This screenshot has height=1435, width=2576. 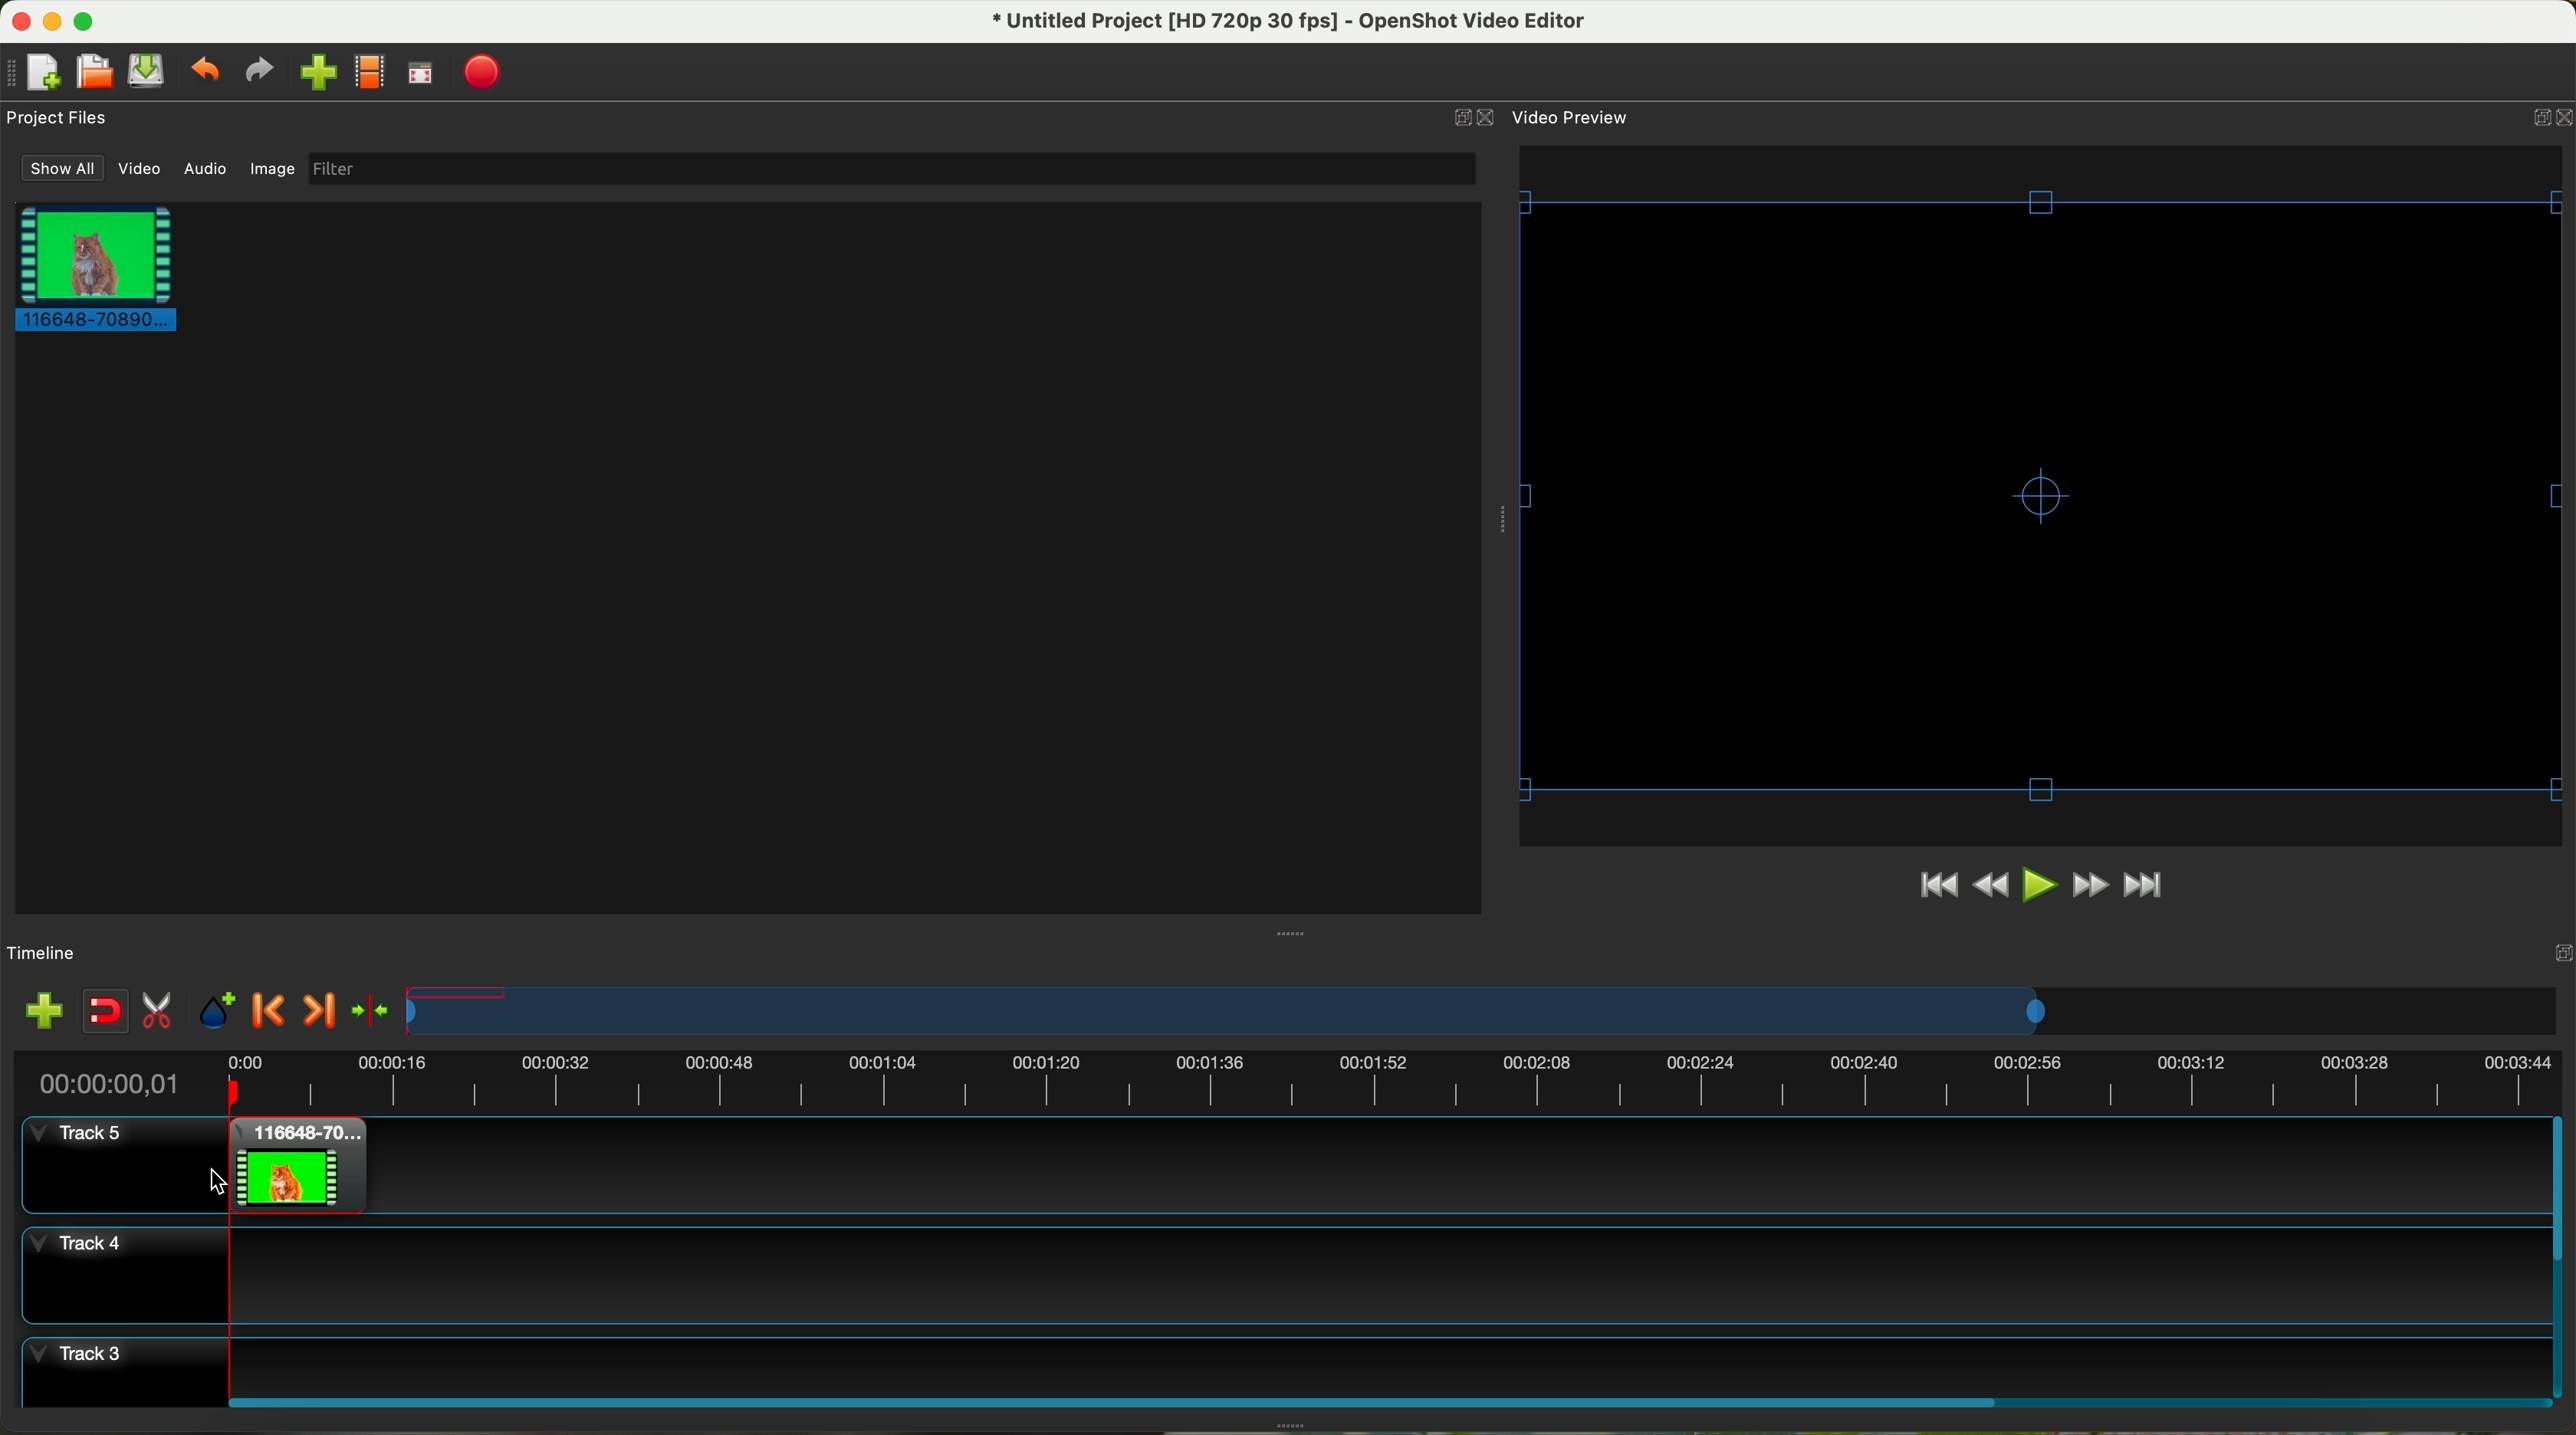 I want to click on save project, so click(x=148, y=71).